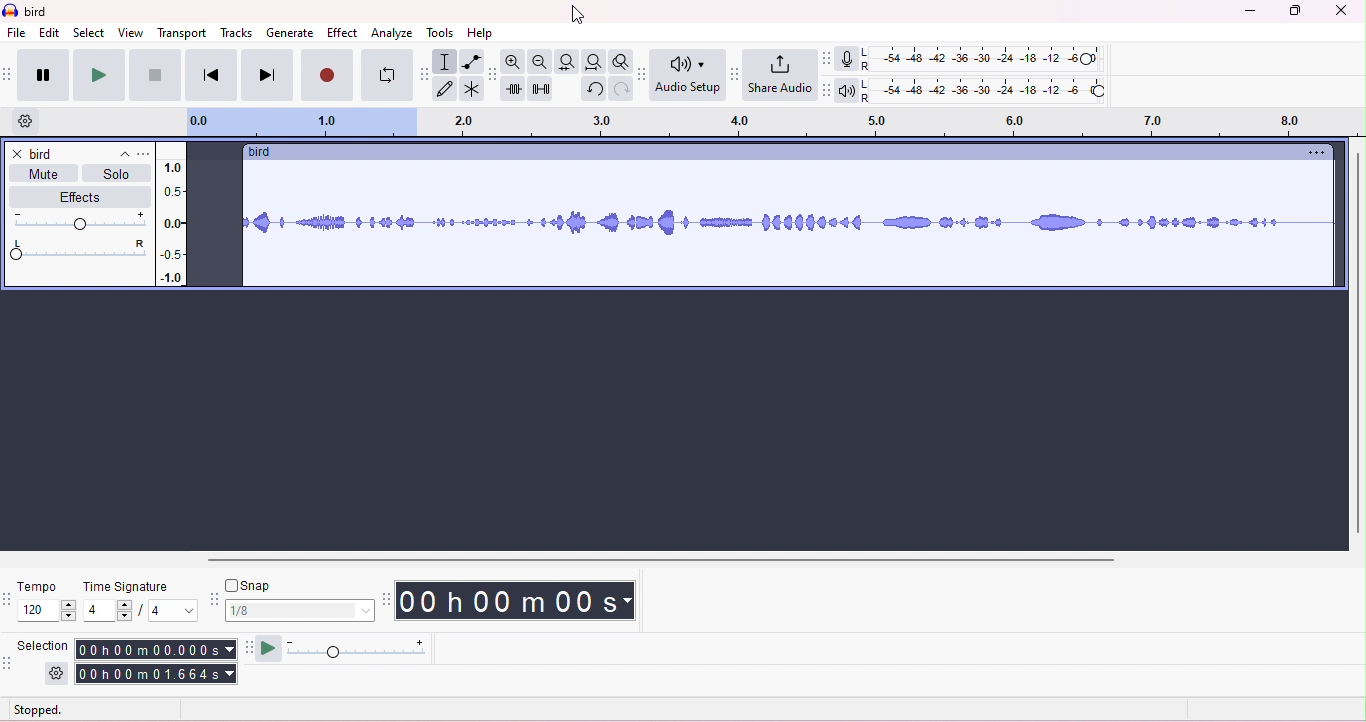  What do you see at coordinates (289, 33) in the screenshot?
I see `generate` at bounding box center [289, 33].